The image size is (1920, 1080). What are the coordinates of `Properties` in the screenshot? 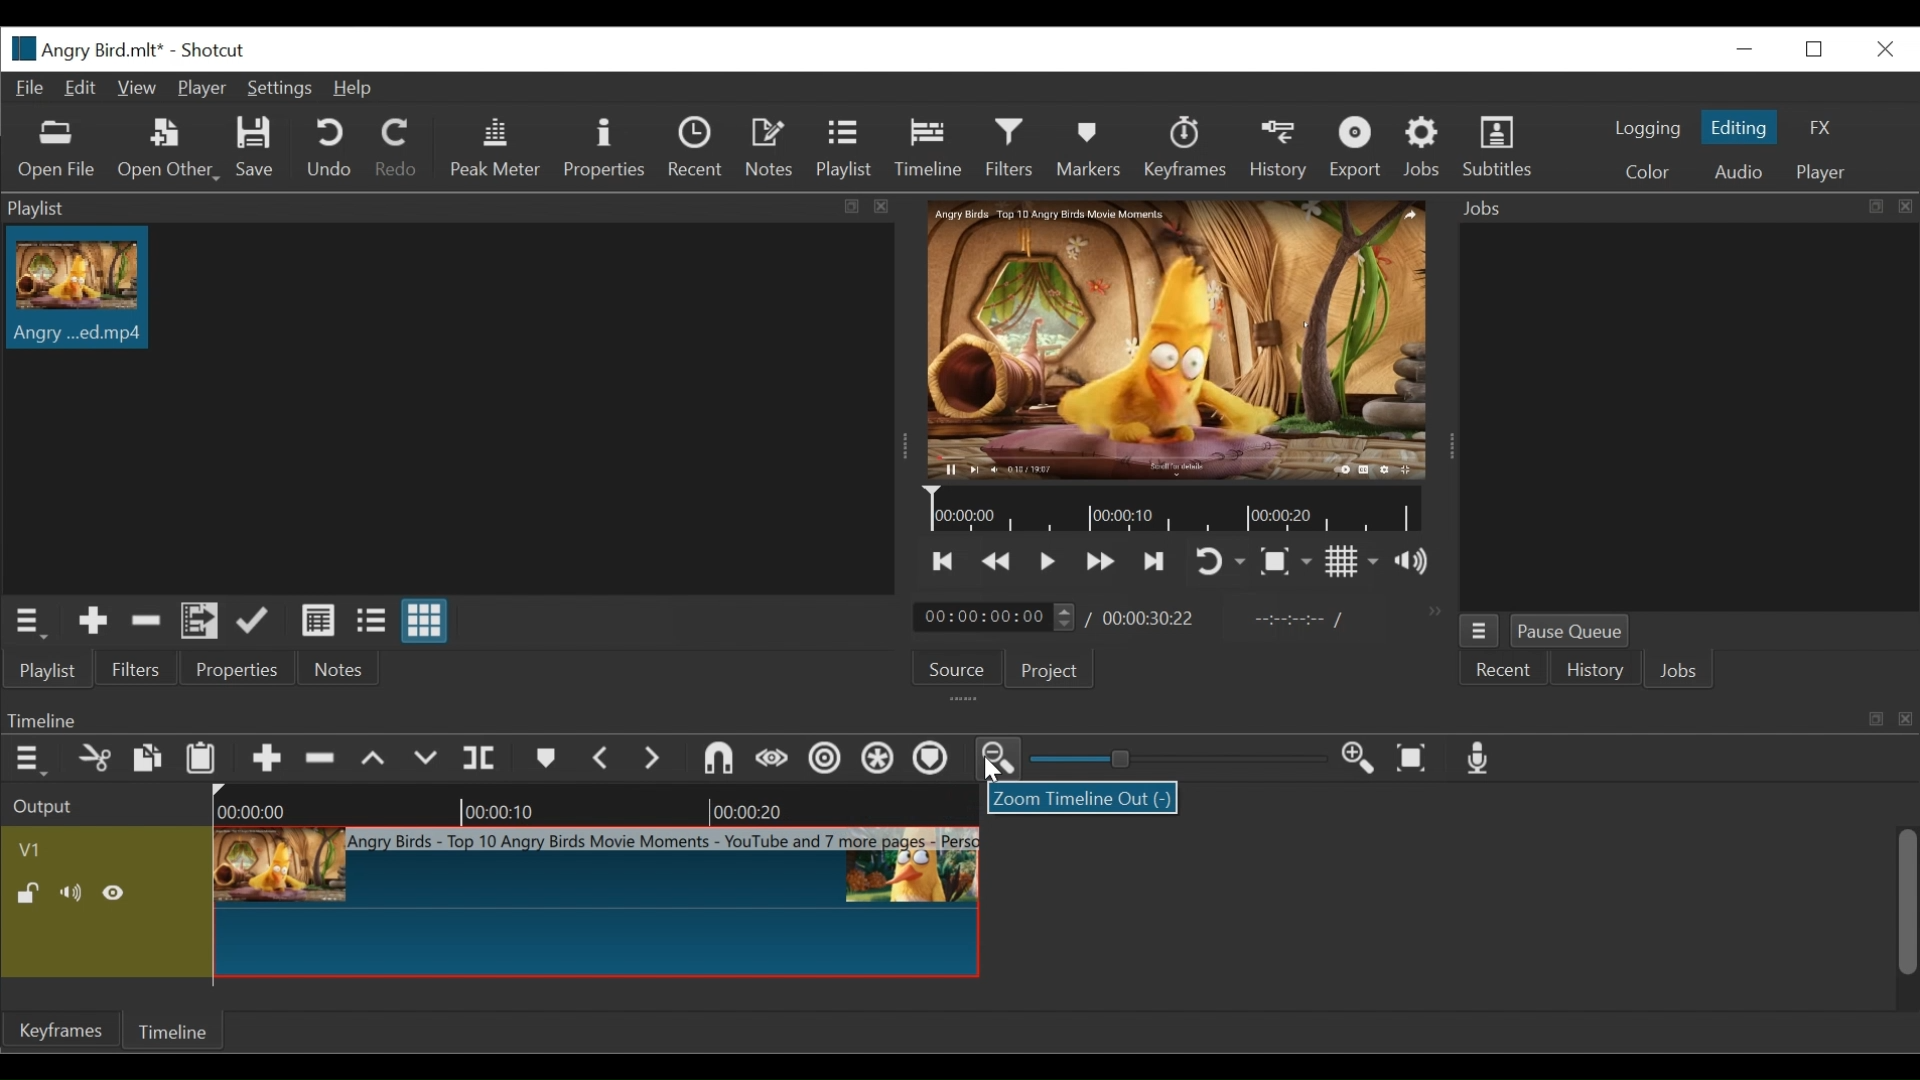 It's located at (236, 668).